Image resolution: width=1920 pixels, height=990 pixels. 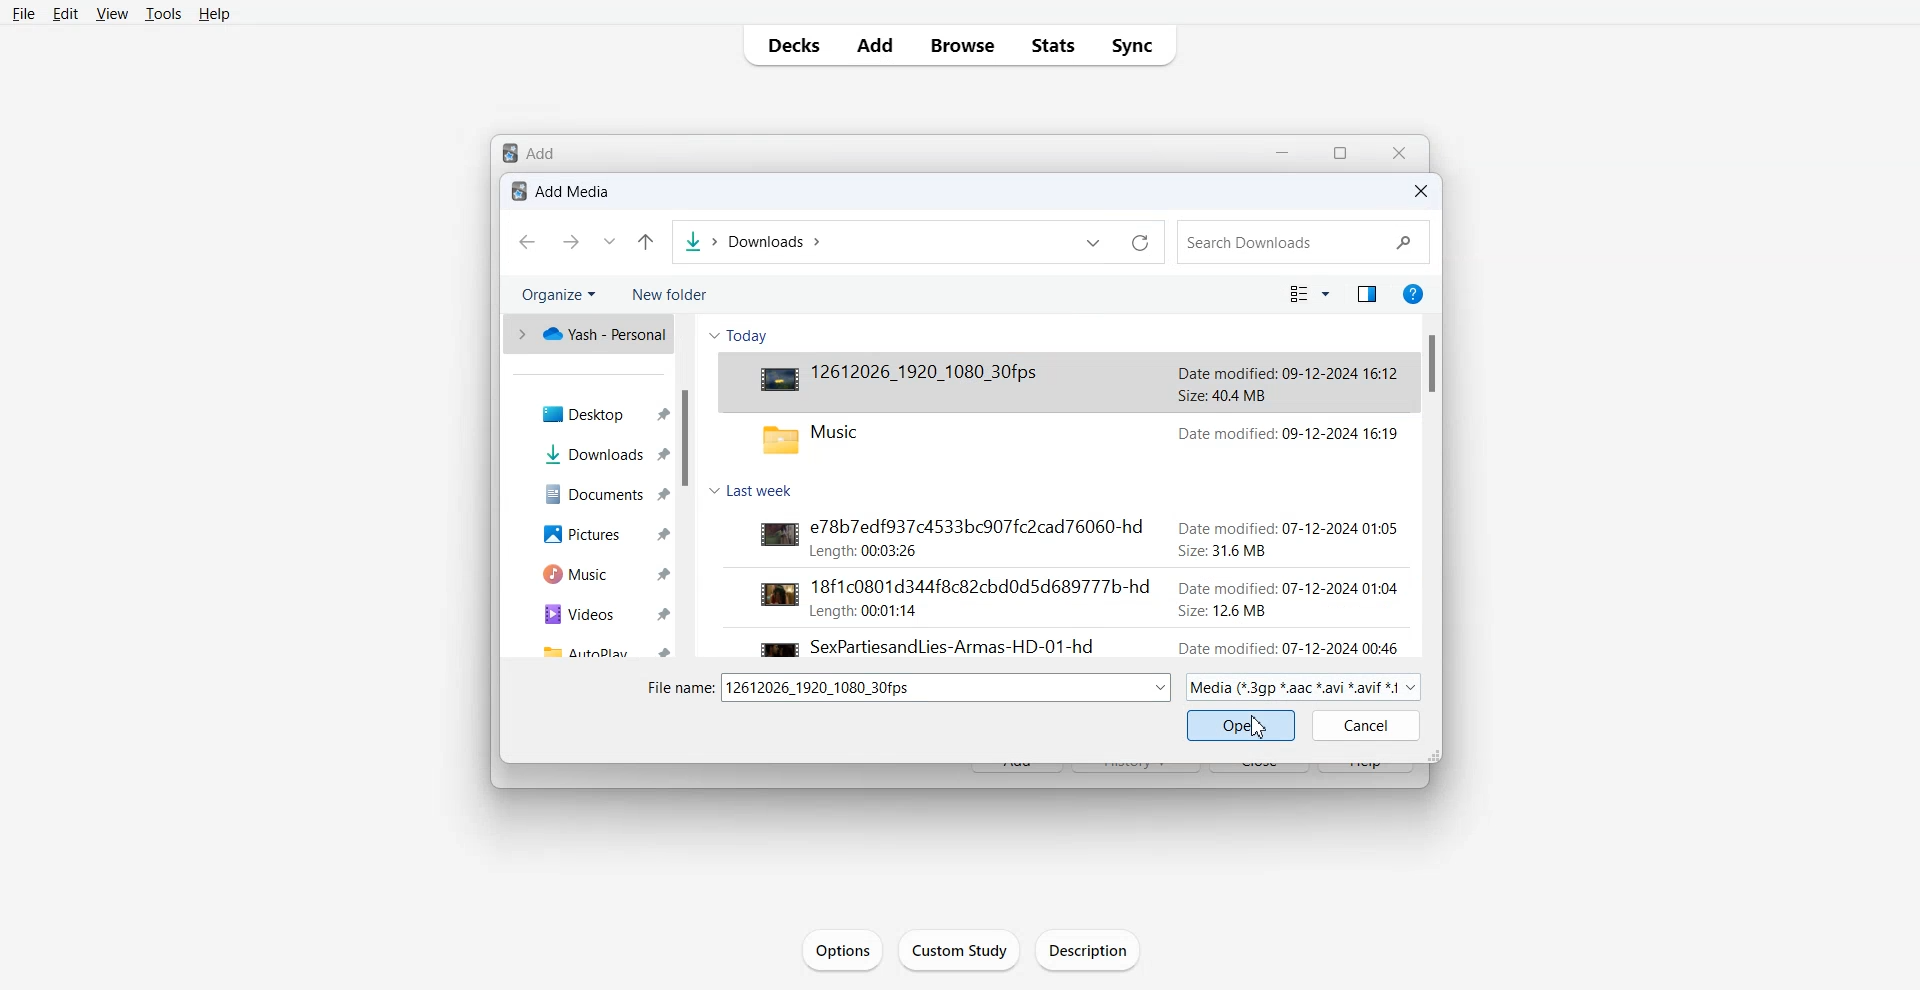 I want to click on One drive, so click(x=586, y=334).